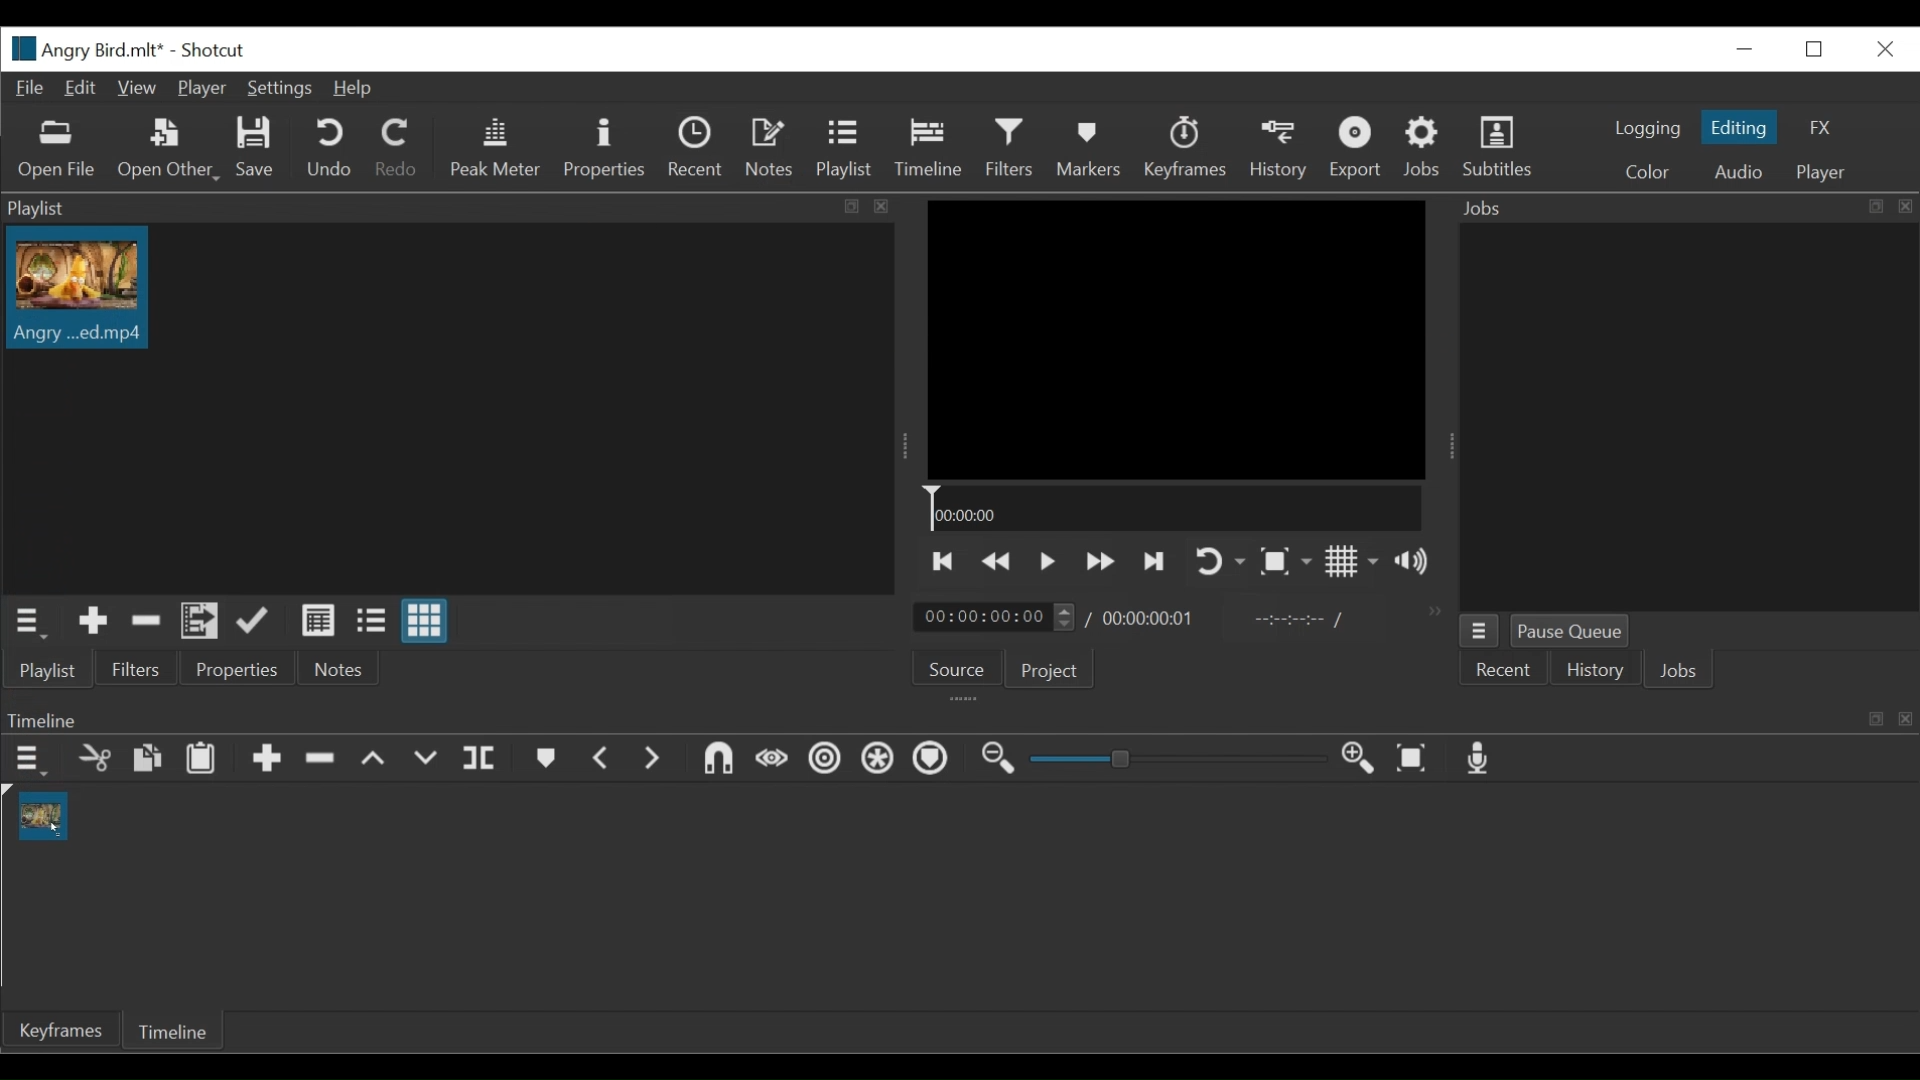 The image size is (1920, 1080). I want to click on History, so click(1280, 151).